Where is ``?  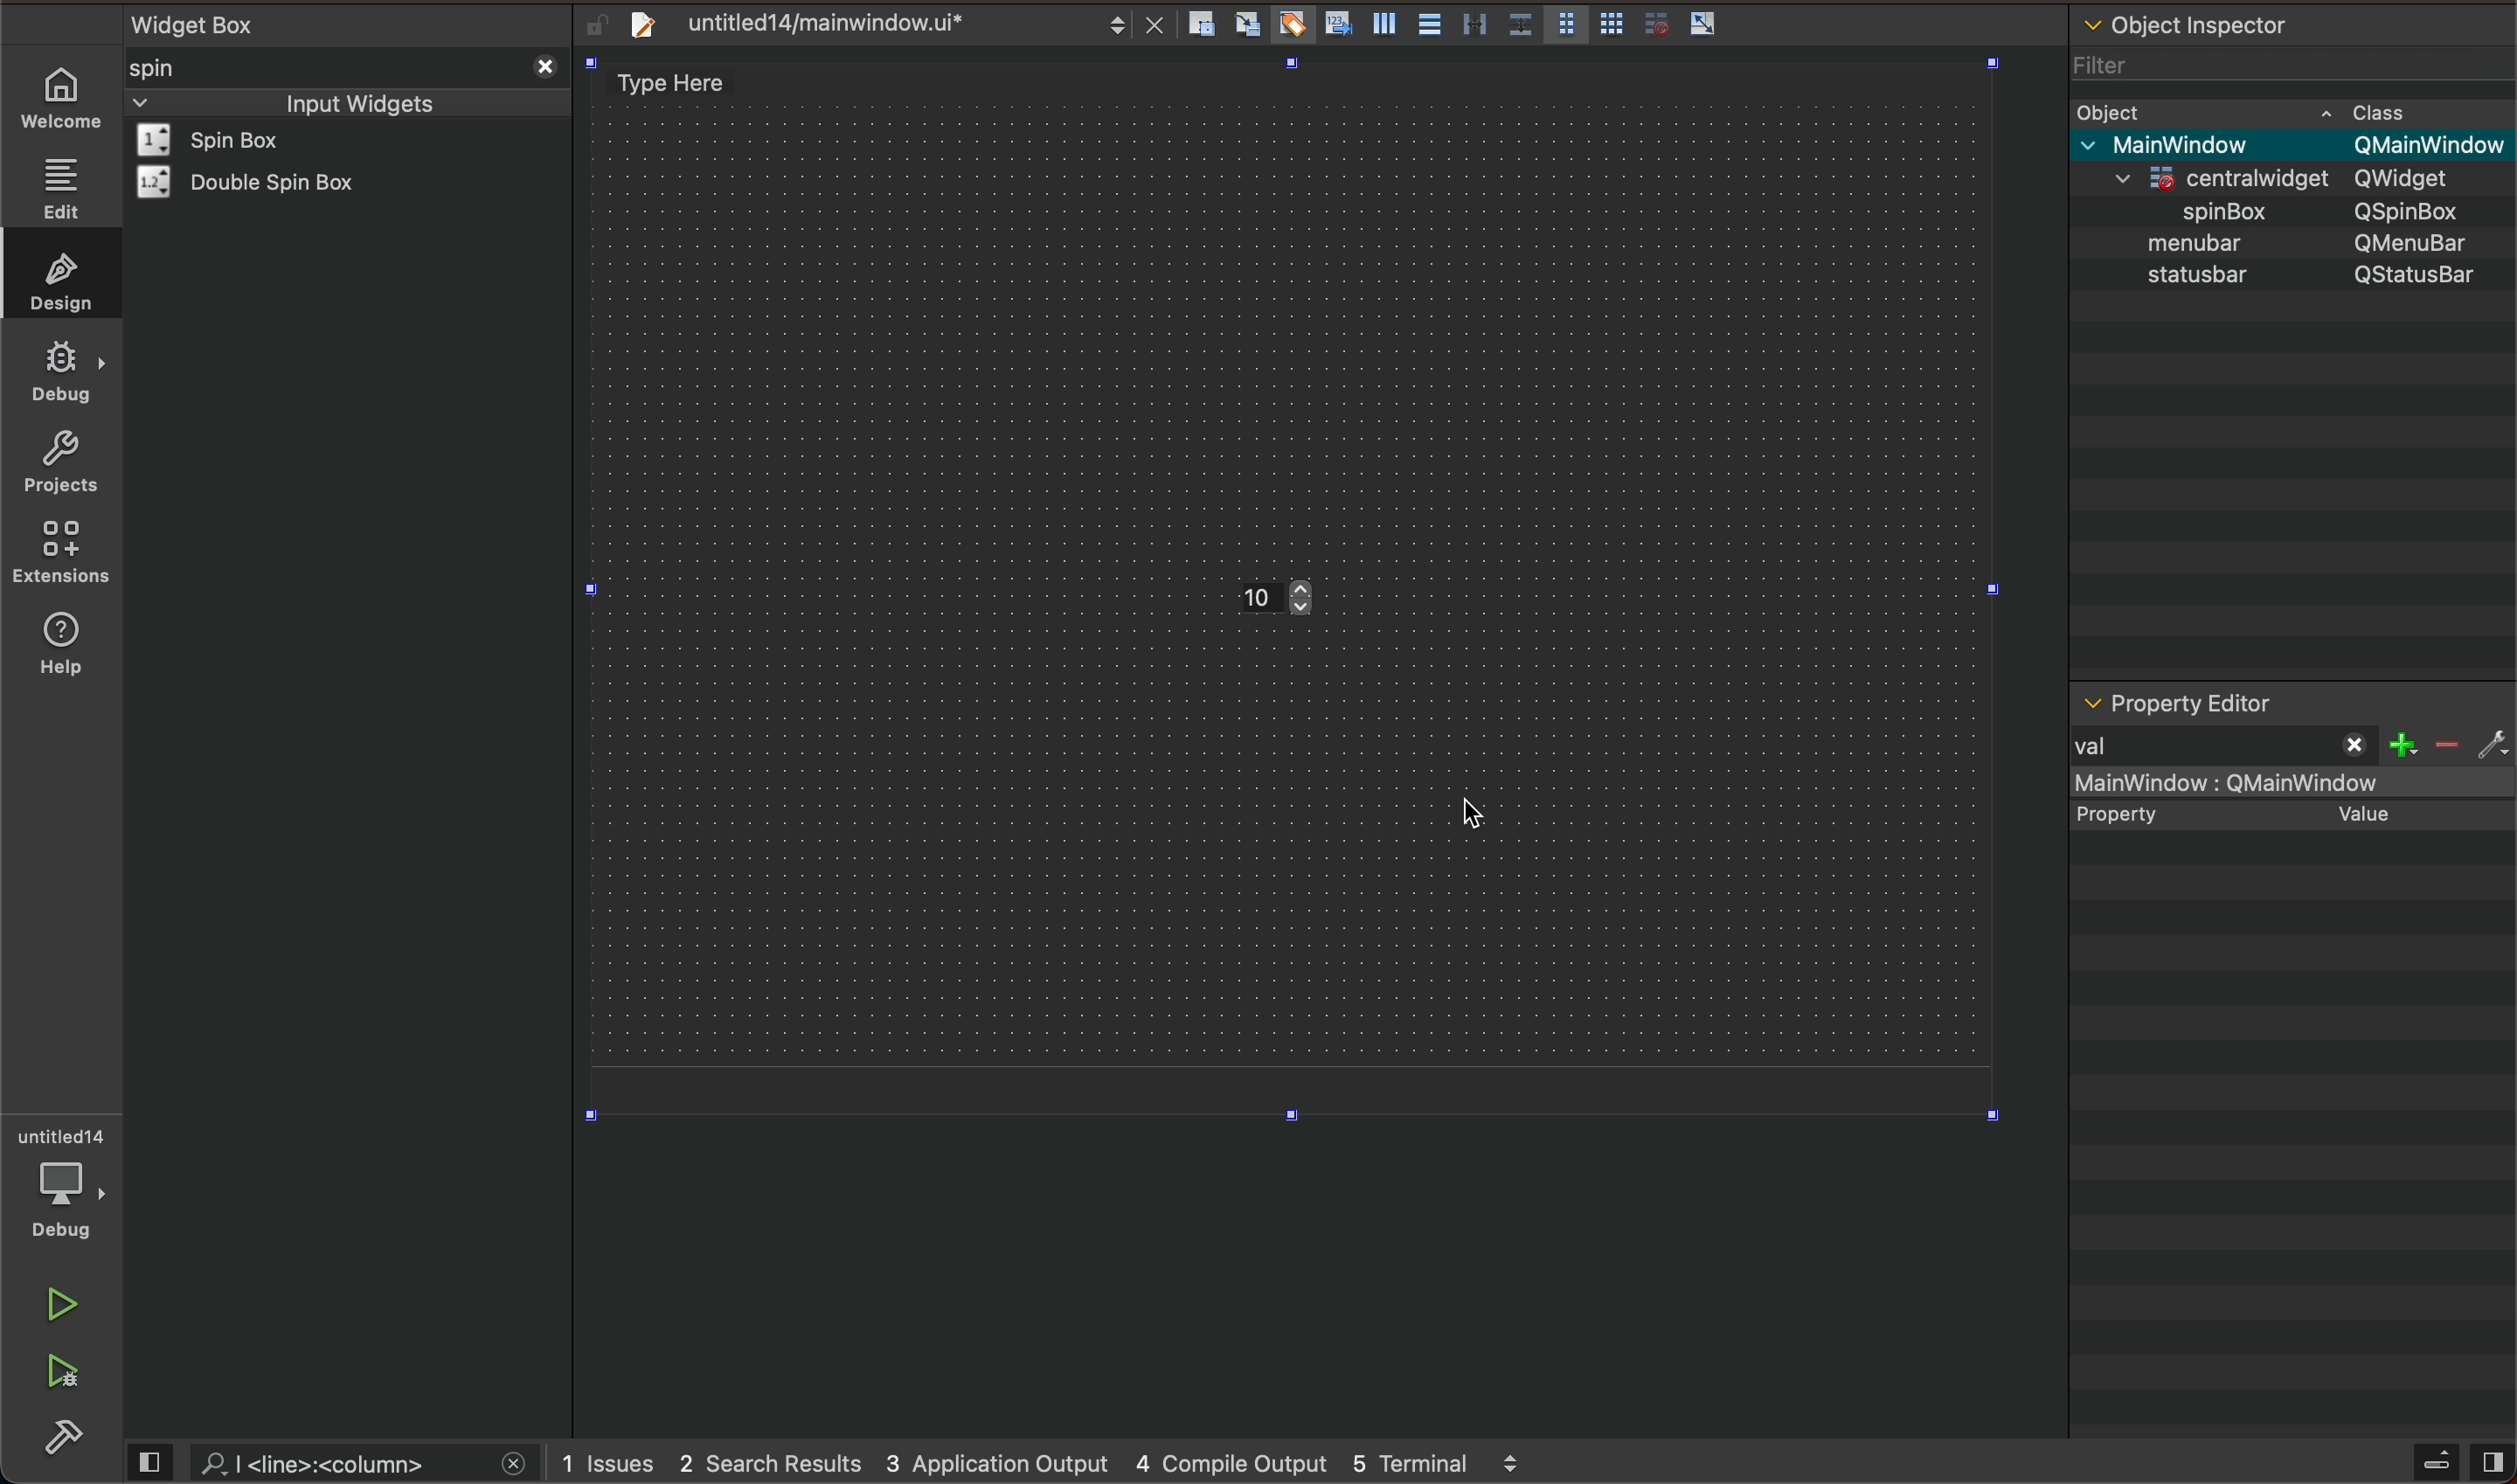  is located at coordinates (2201, 143).